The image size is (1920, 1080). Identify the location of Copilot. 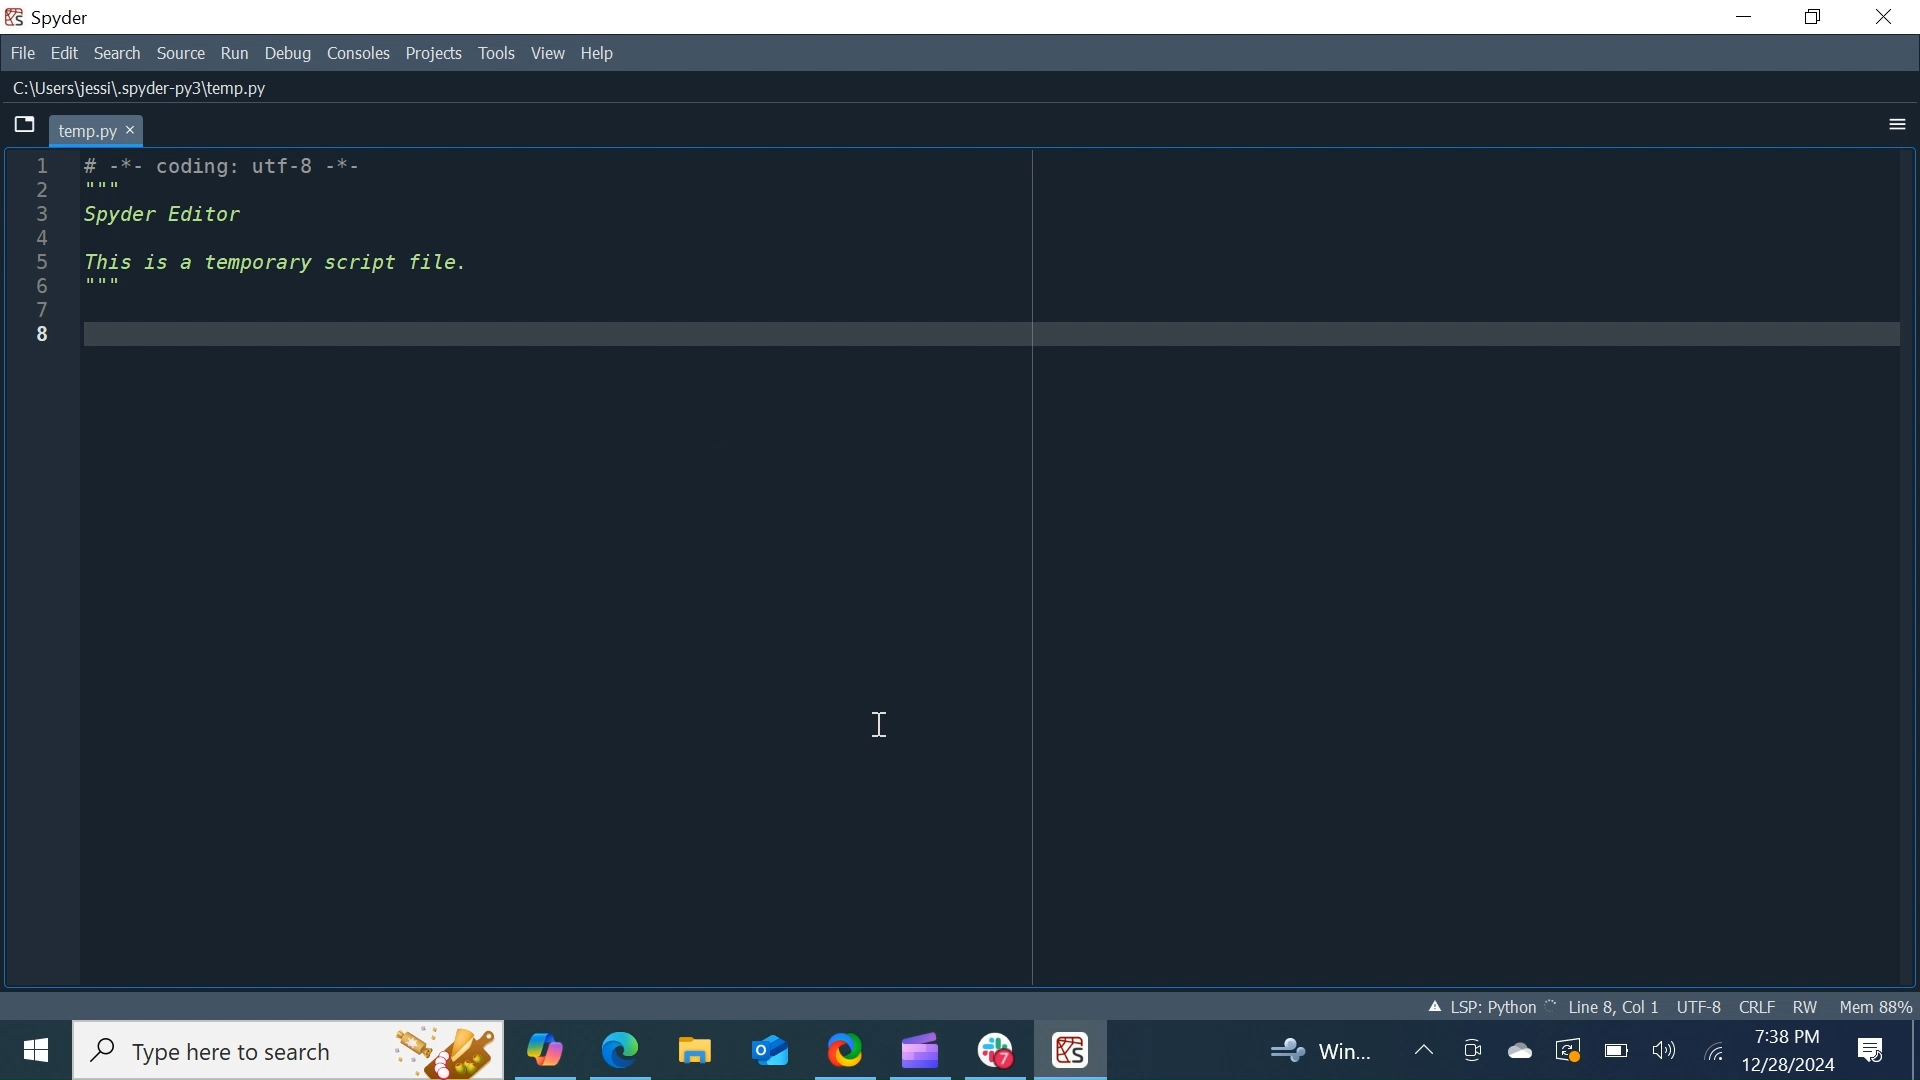
(543, 1050).